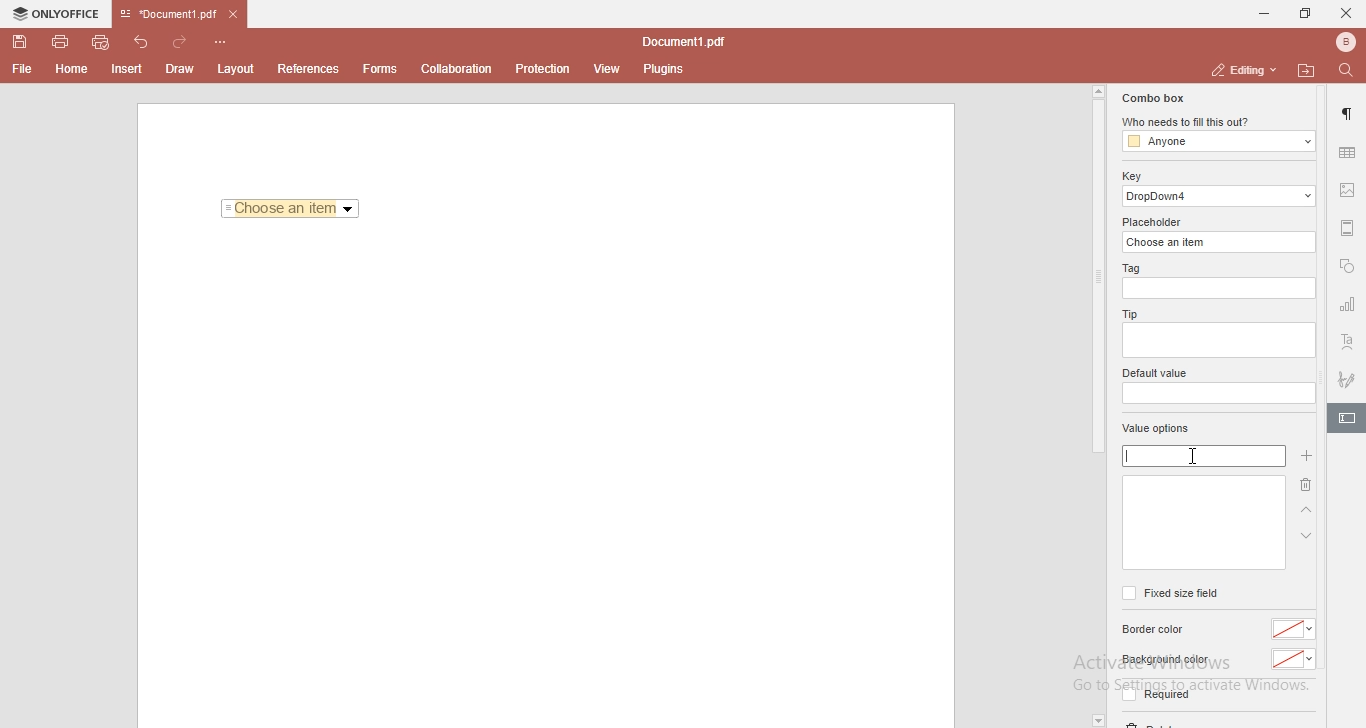 This screenshot has height=728, width=1366. Describe the element at coordinates (1304, 14) in the screenshot. I see `restore` at that location.